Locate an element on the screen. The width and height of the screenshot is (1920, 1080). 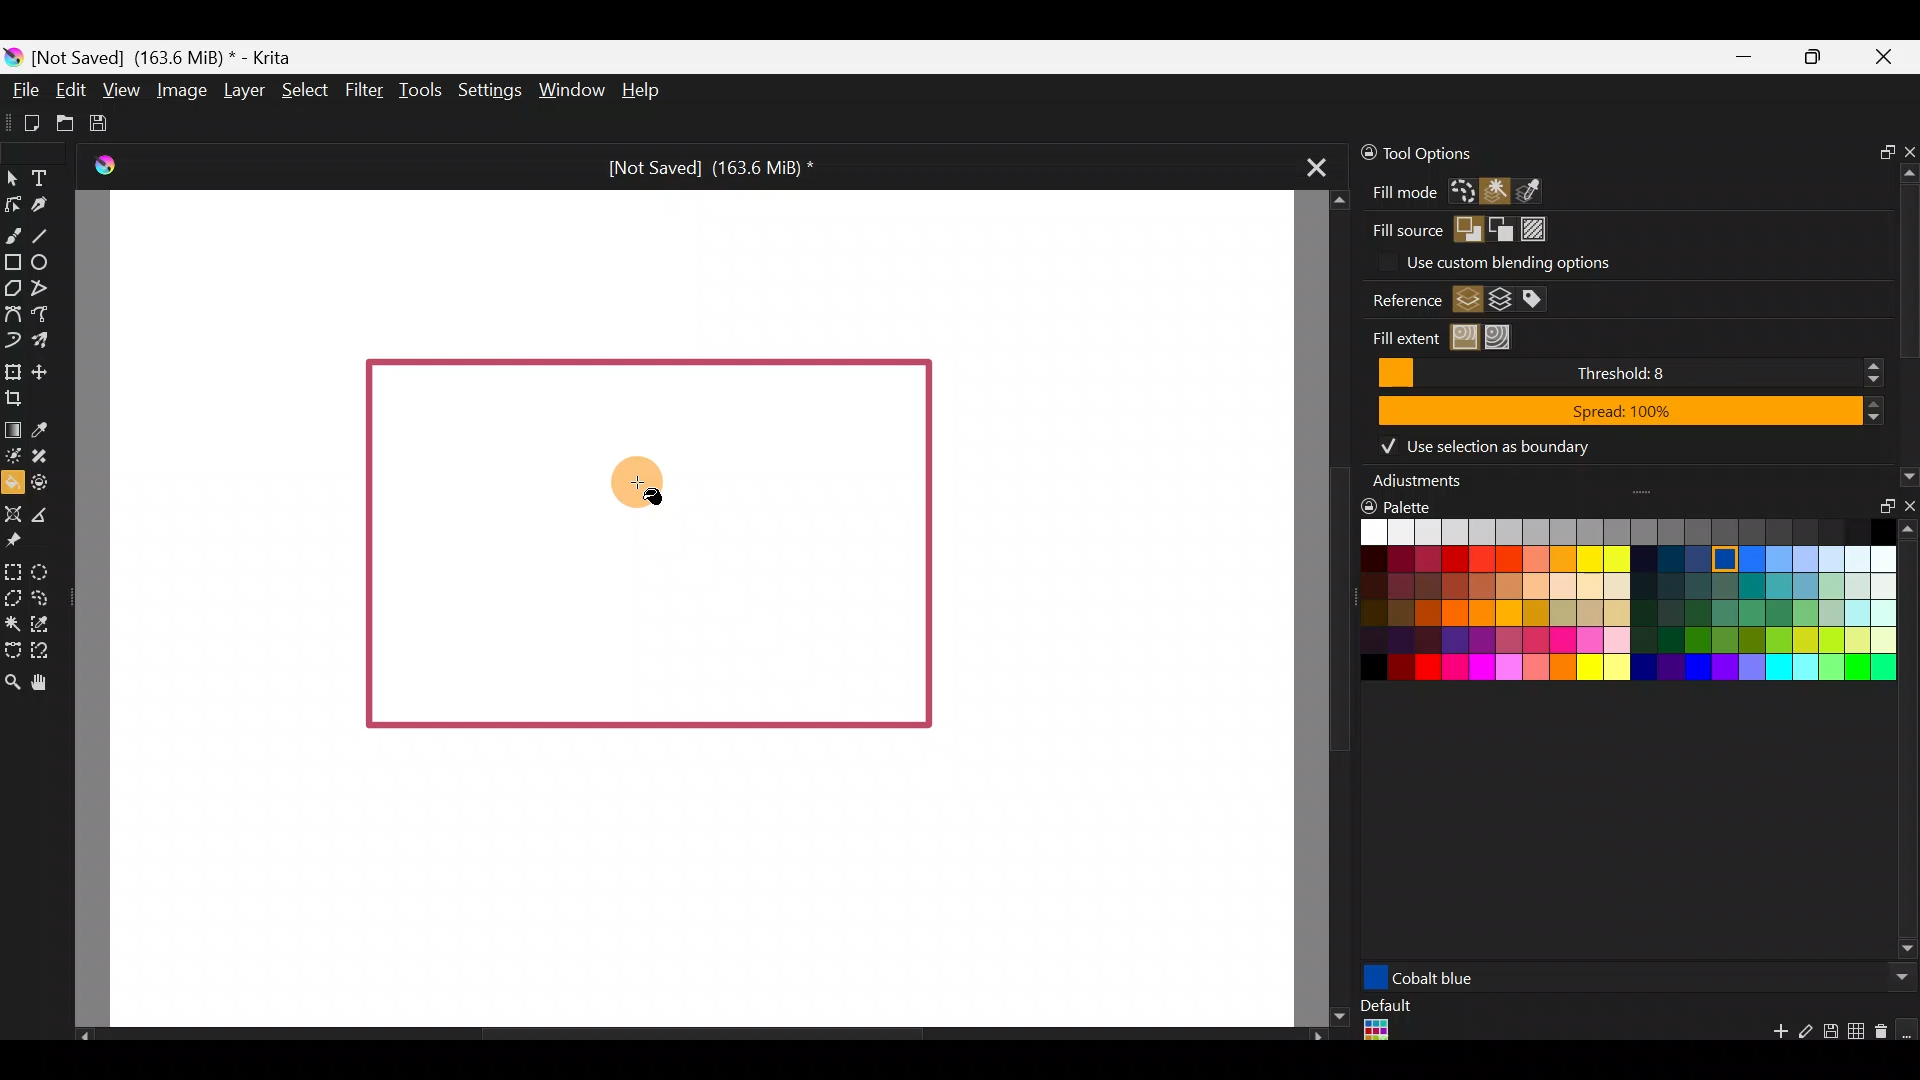
Default is located at coordinates (1384, 1022).